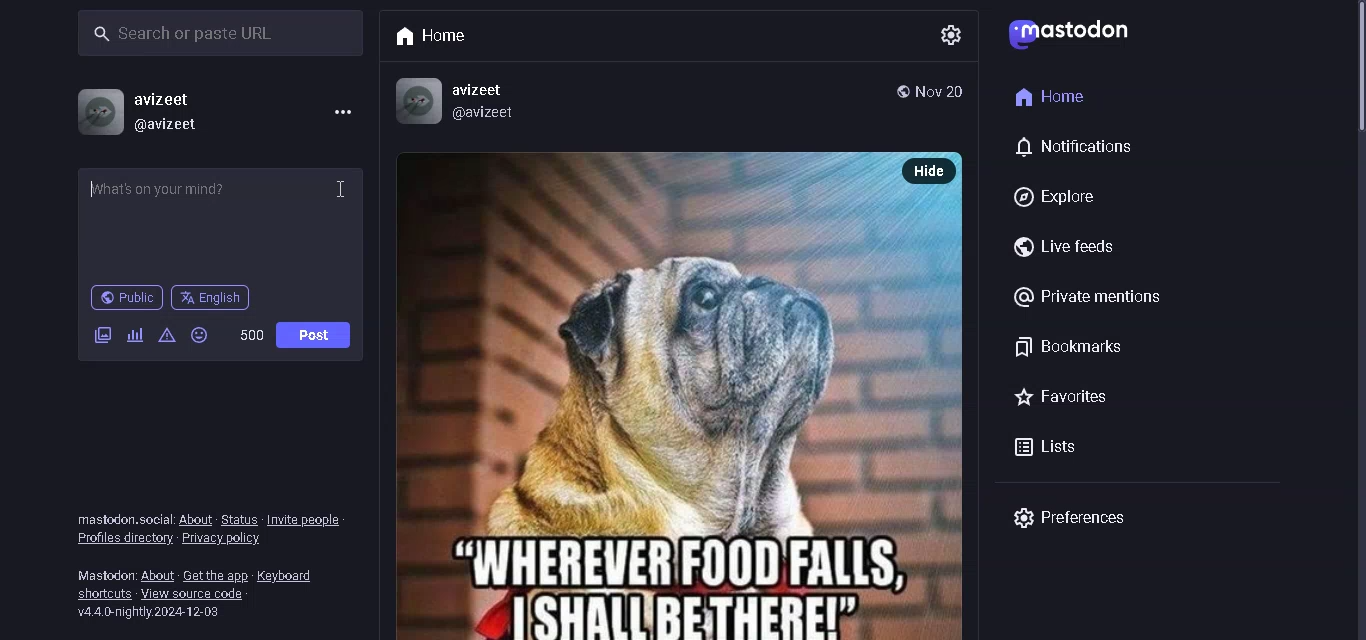  I want to click on lists, so click(1061, 449).